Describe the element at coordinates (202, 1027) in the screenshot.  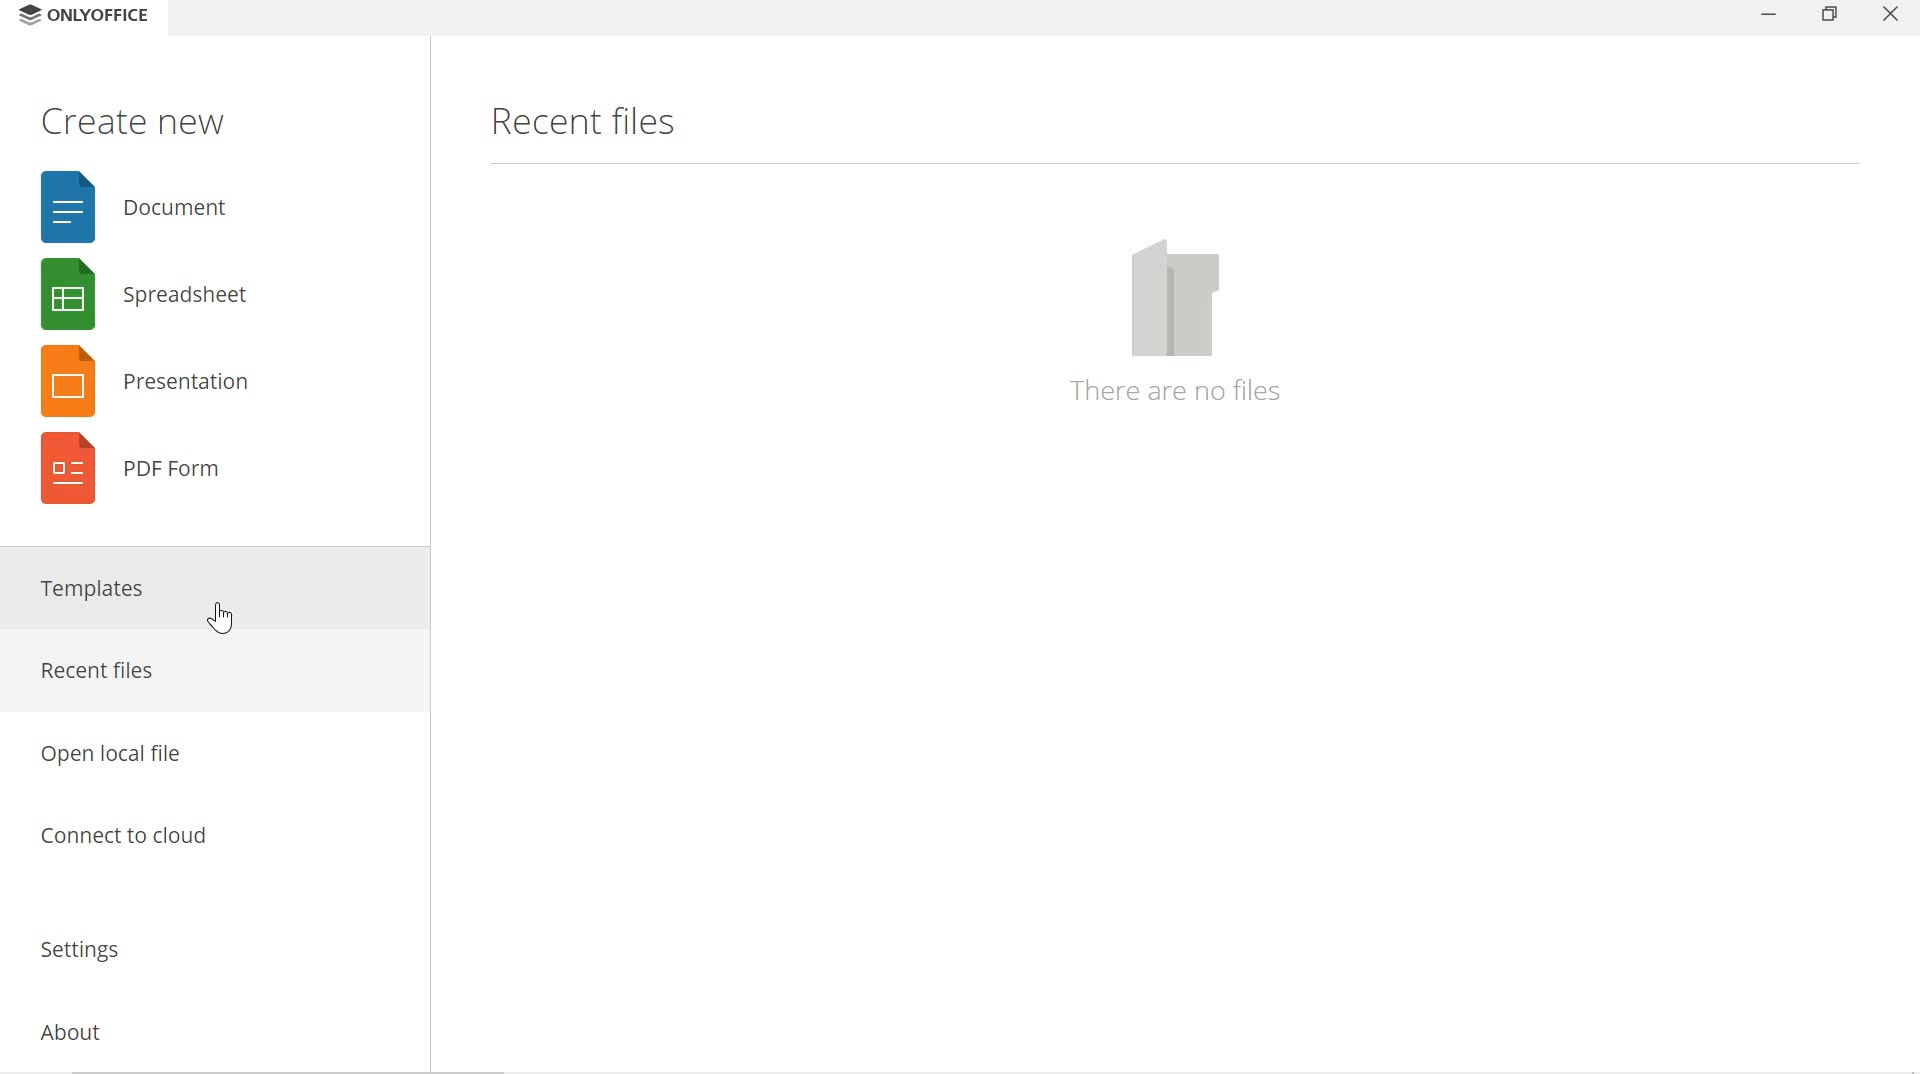
I see `about` at that location.